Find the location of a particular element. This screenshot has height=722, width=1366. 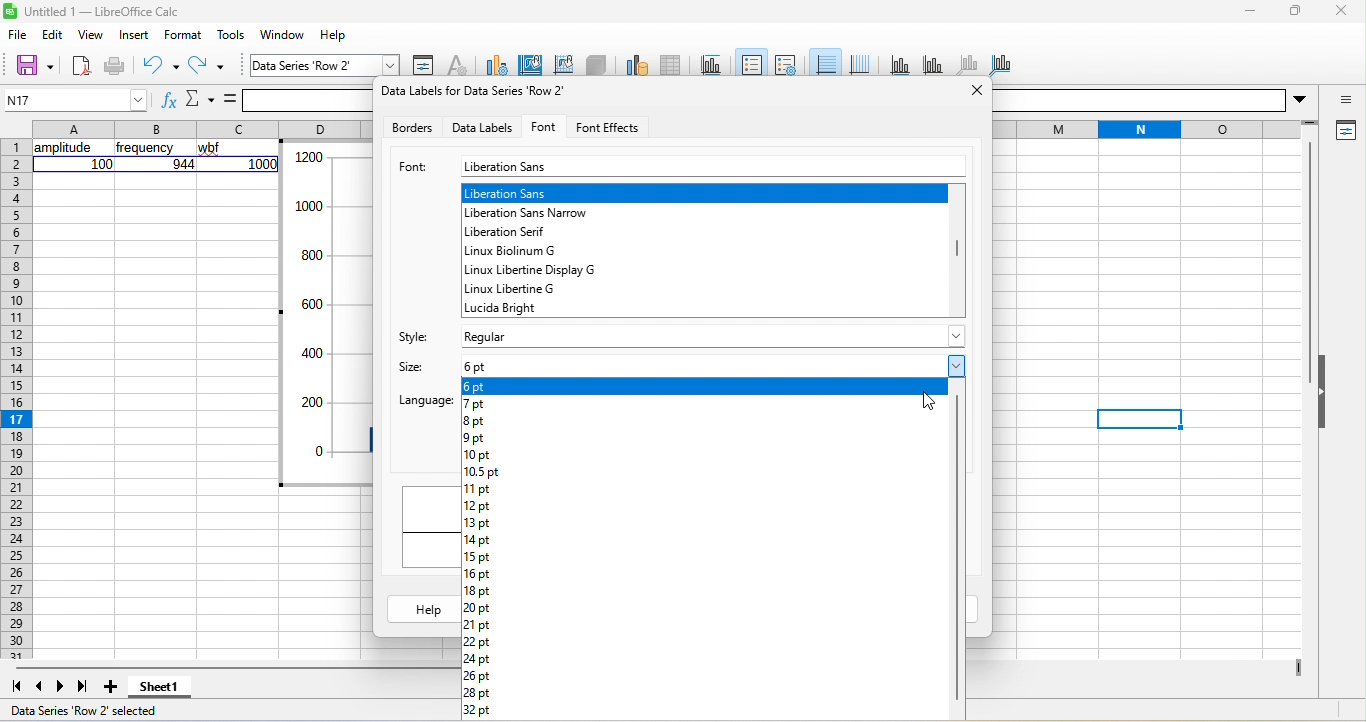

sheet 1 is located at coordinates (160, 691).